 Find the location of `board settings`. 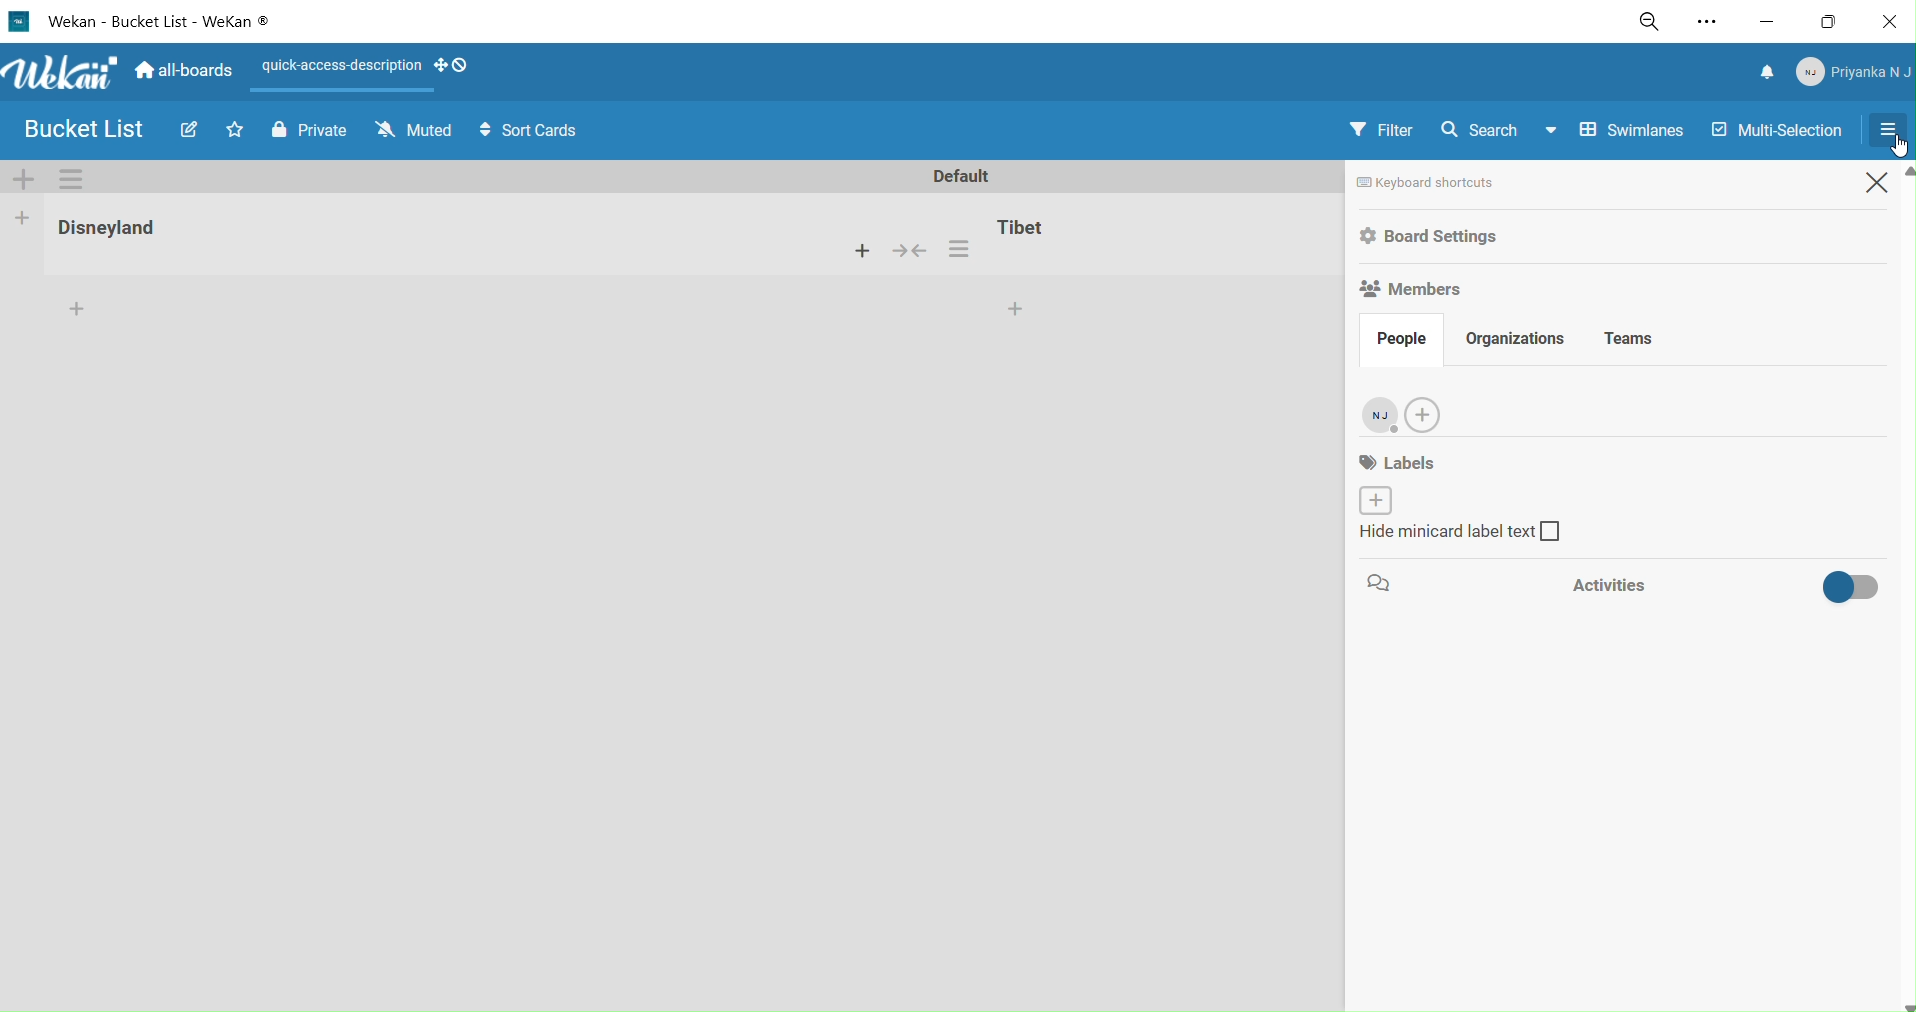

board settings is located at coordinates (1617, 237).